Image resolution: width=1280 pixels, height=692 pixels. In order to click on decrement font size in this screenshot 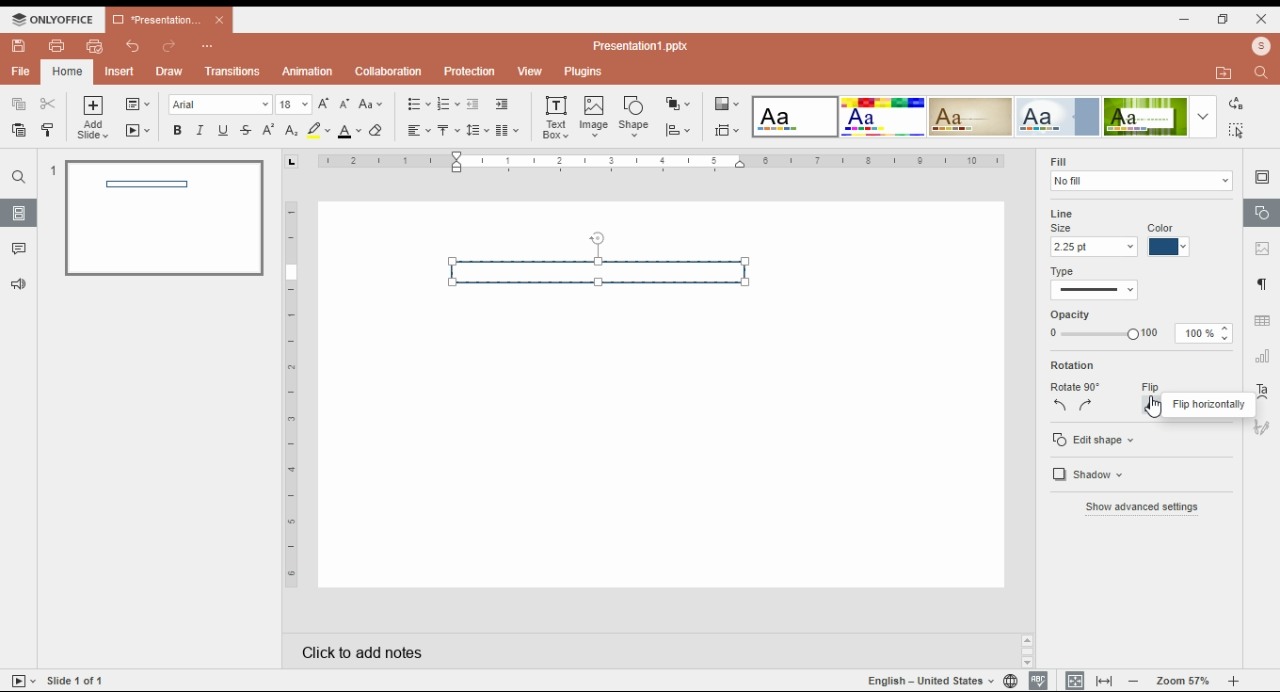, I will do `click(345, 103)`.